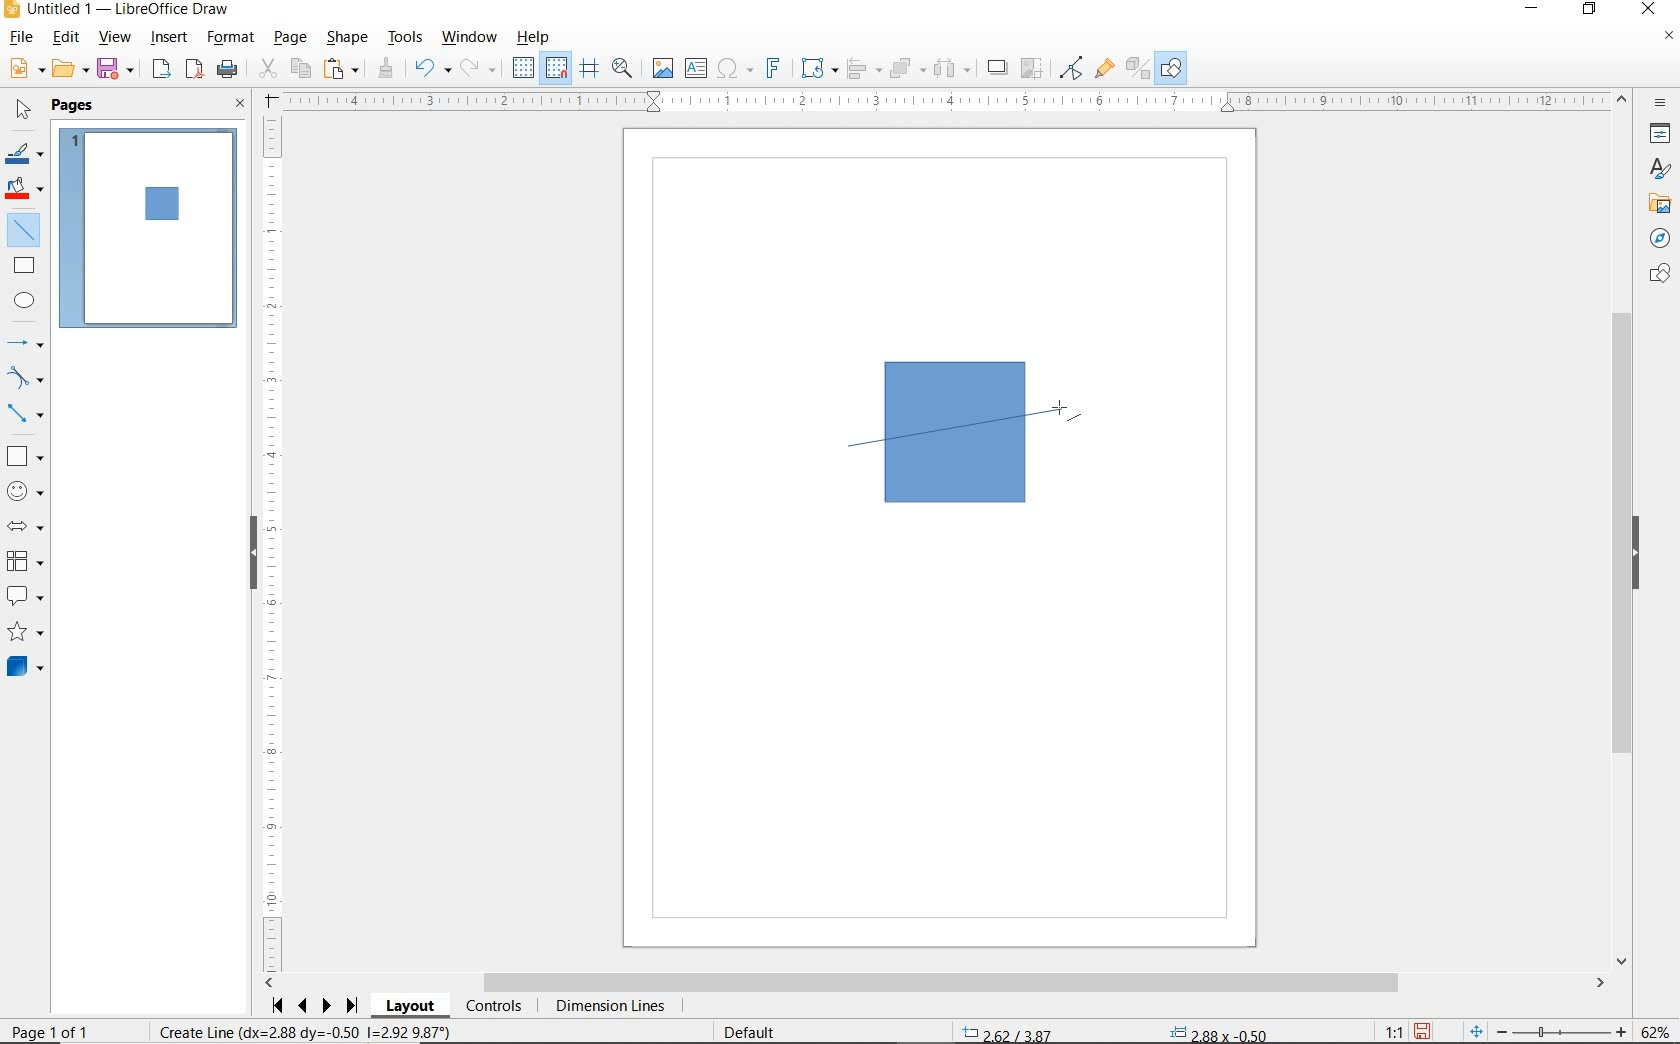  Describe the element at coordinates (273, 544) in the screenshot. I see `RULER` at that location.